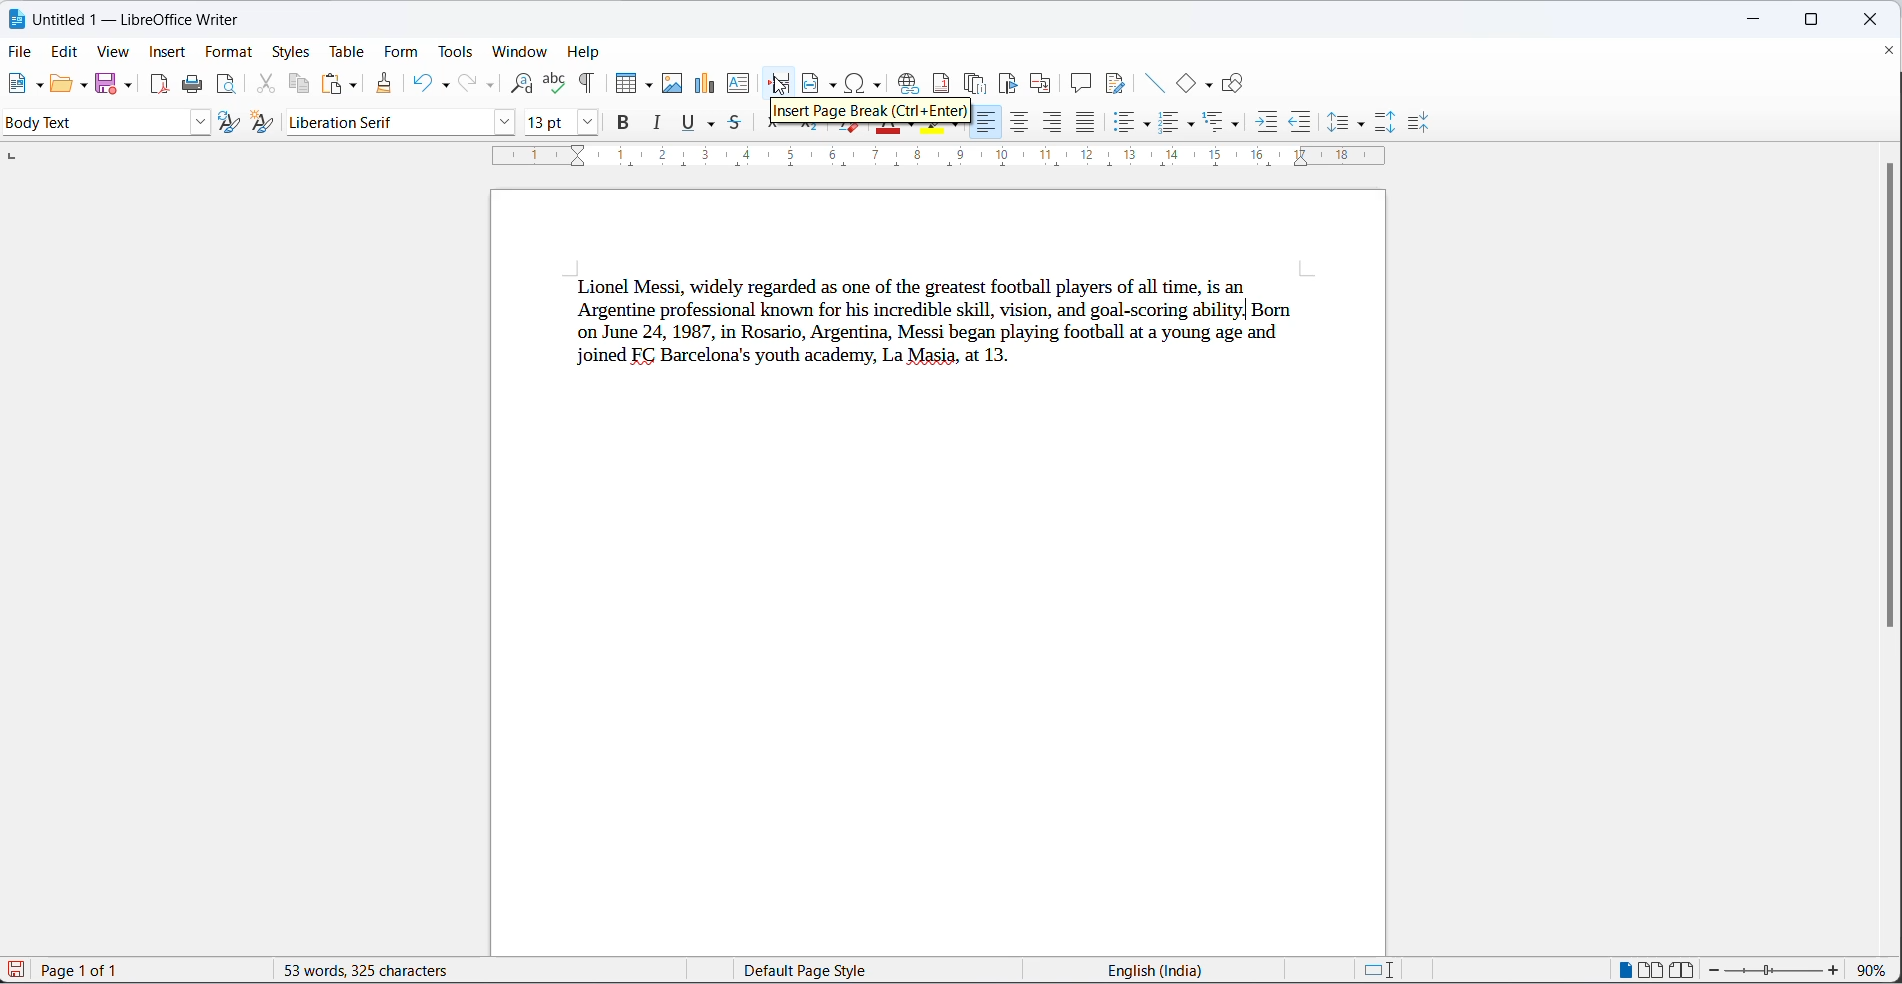 Image resolution: width=1902 pixels, height=984 pixels. I want to click on format, so click(230, 51).